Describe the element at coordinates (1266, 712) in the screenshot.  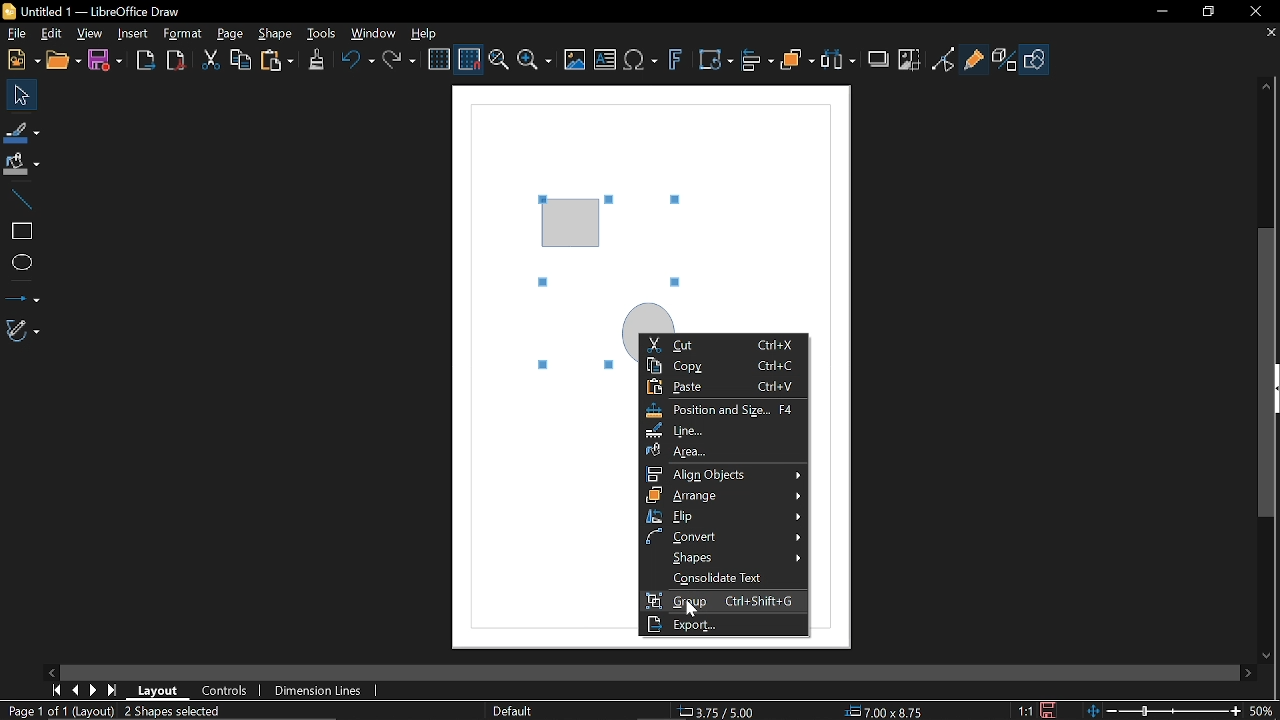
I see `Current zoom` at that location.